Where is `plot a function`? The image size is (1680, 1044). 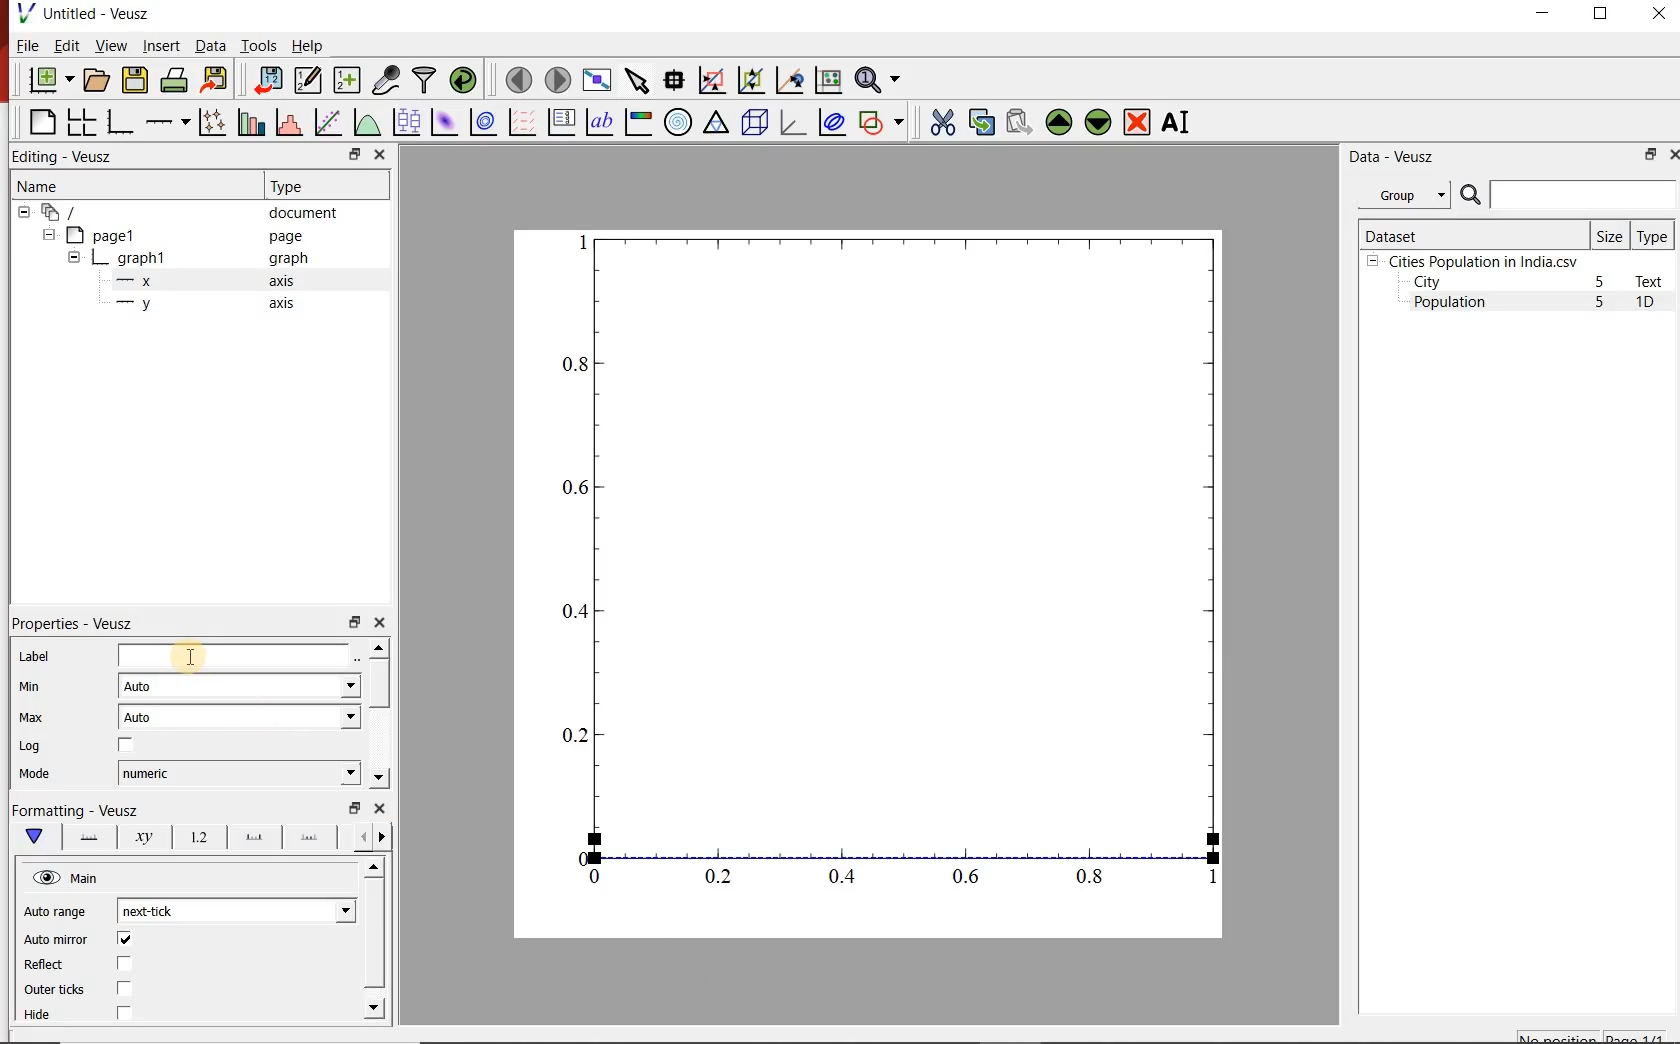
plot a function is located at coordinates (366, 122).